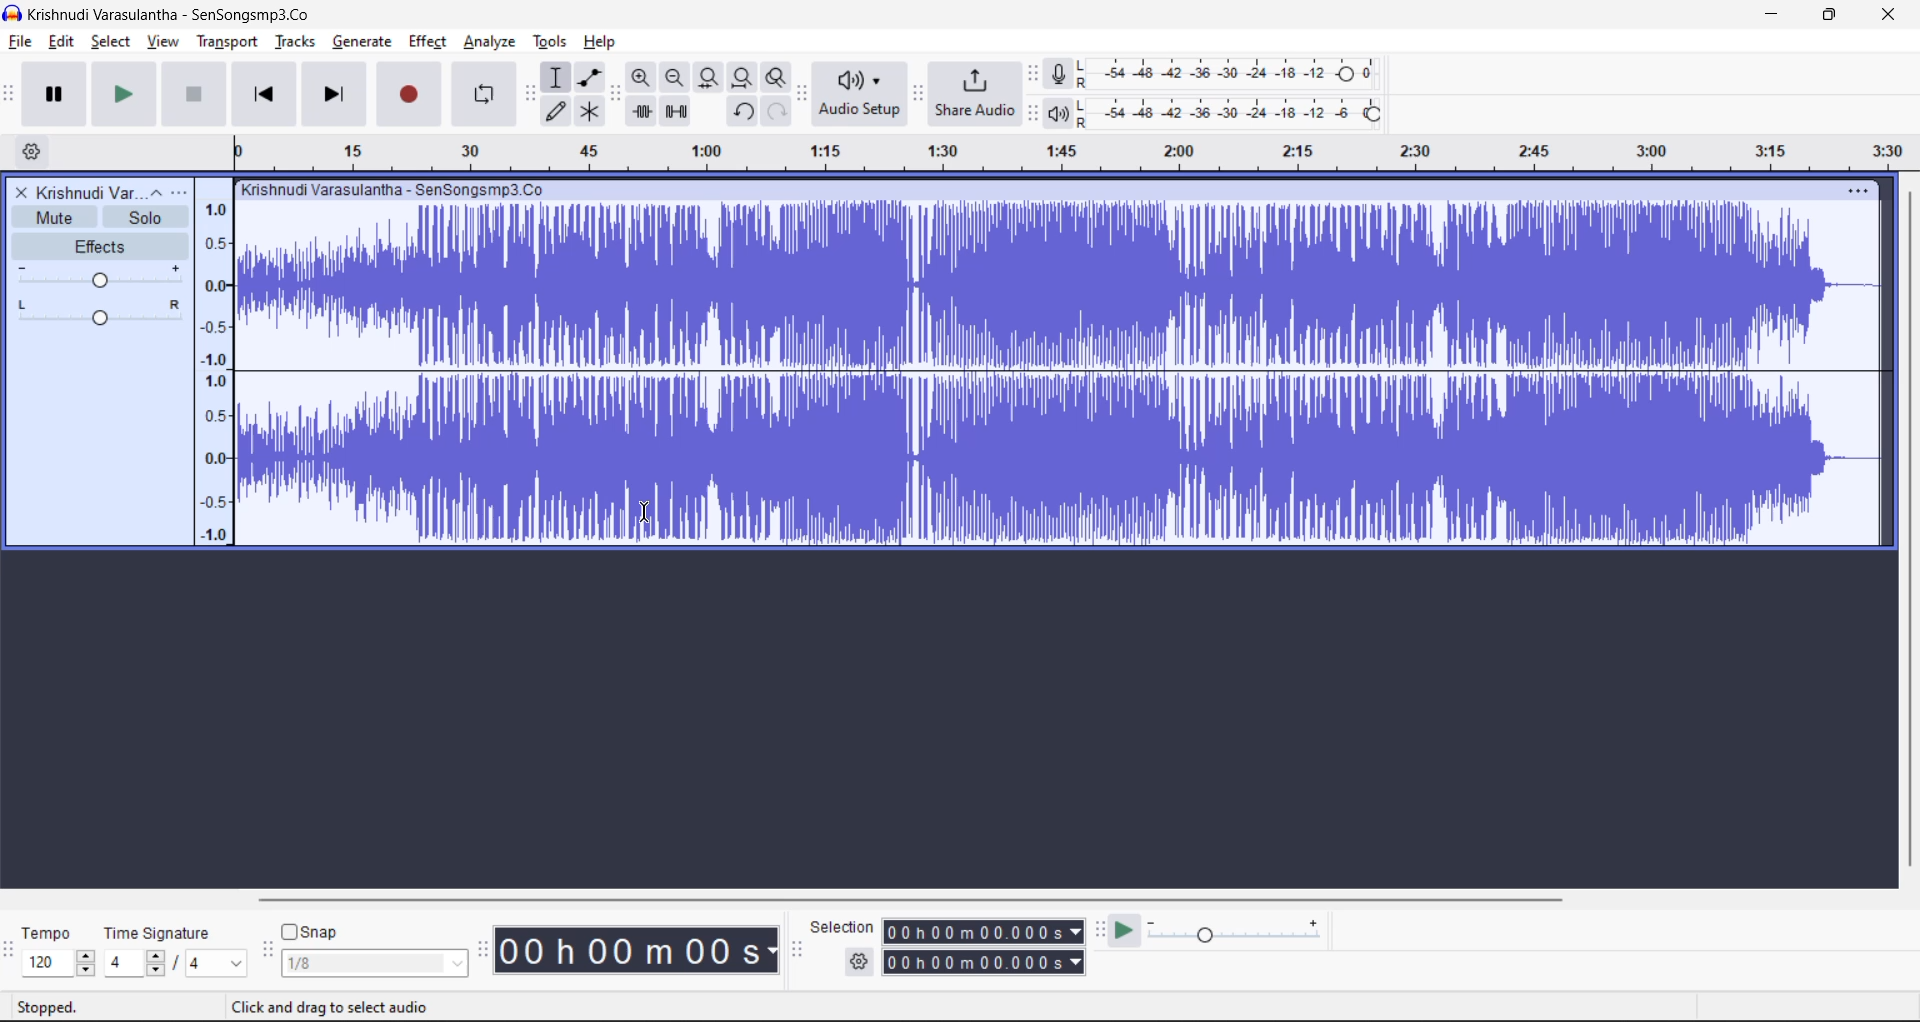 This screenshot has height=1022, width=1920. I want to click on recording meter tool bar, so click(1034, 75).